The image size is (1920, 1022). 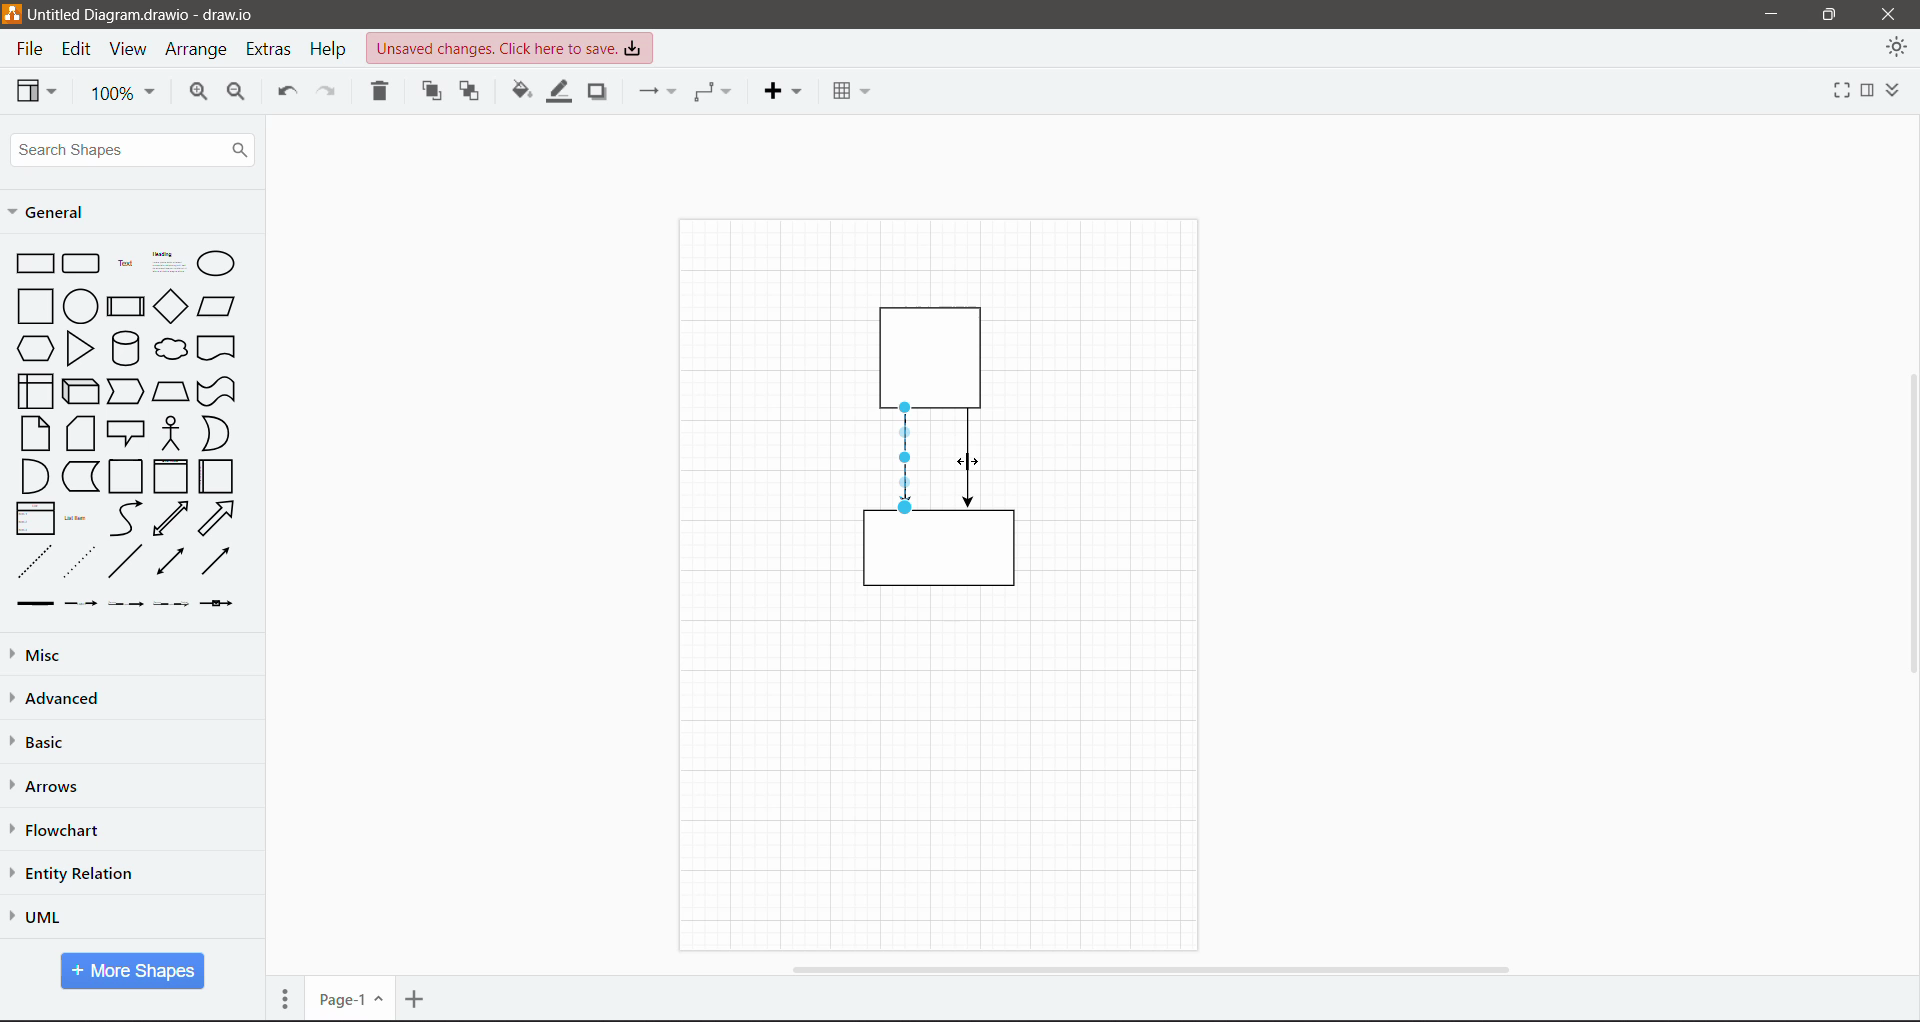 What do you see at coordinates (81, 654) in the screenshot?
I see `Misc` at bounding box center [81, 654].